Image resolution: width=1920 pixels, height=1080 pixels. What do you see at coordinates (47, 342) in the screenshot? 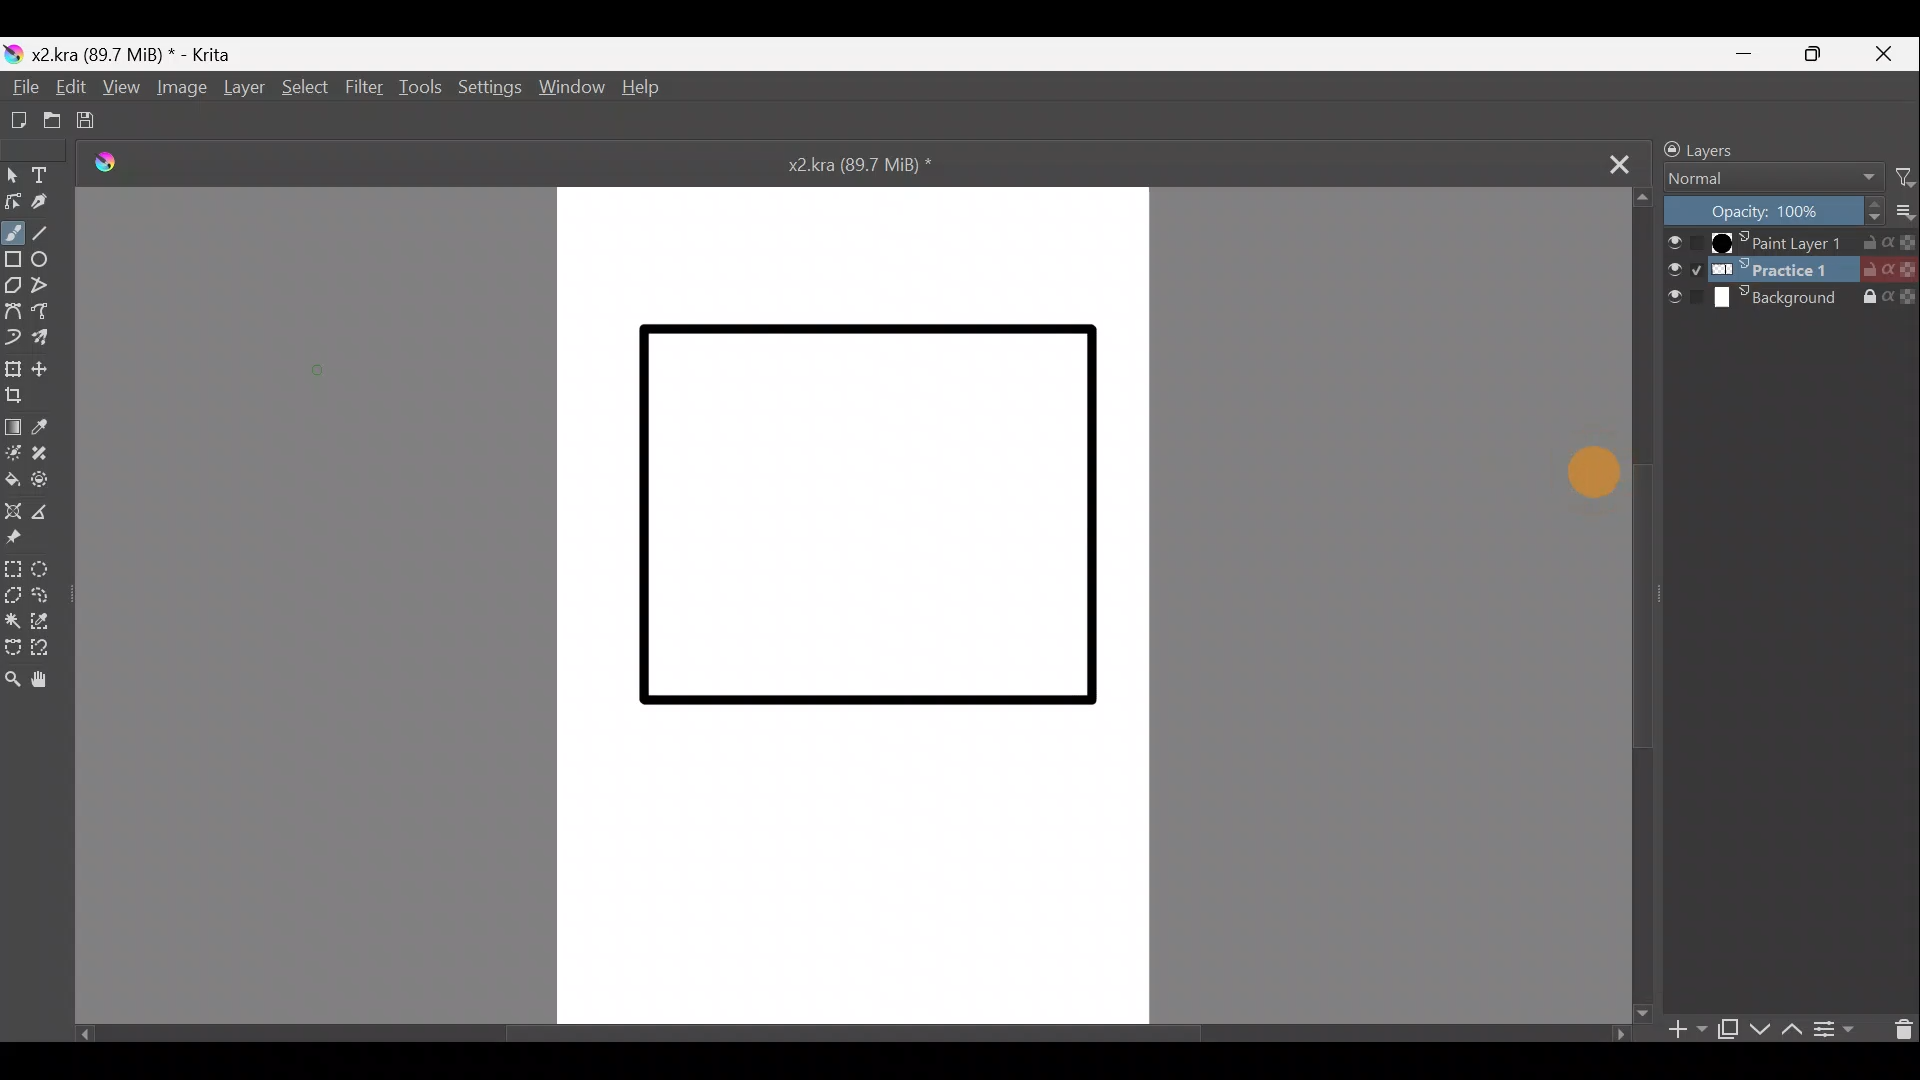
I see `Multibrush tool` at bounding box center [47, 342].